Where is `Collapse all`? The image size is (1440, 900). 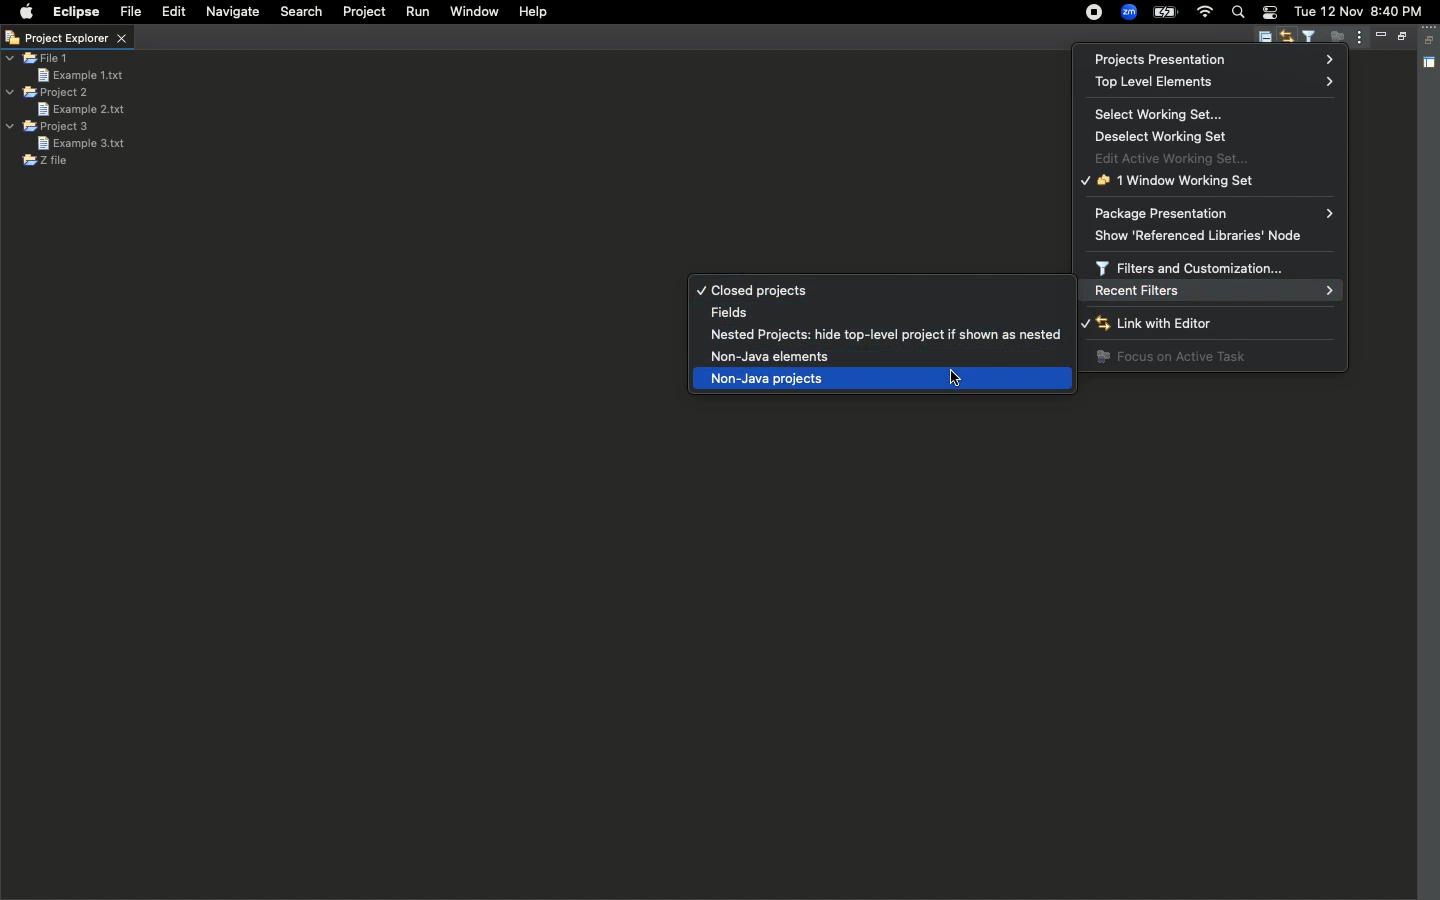 Collapse all is located at coordinates (1264, 39).